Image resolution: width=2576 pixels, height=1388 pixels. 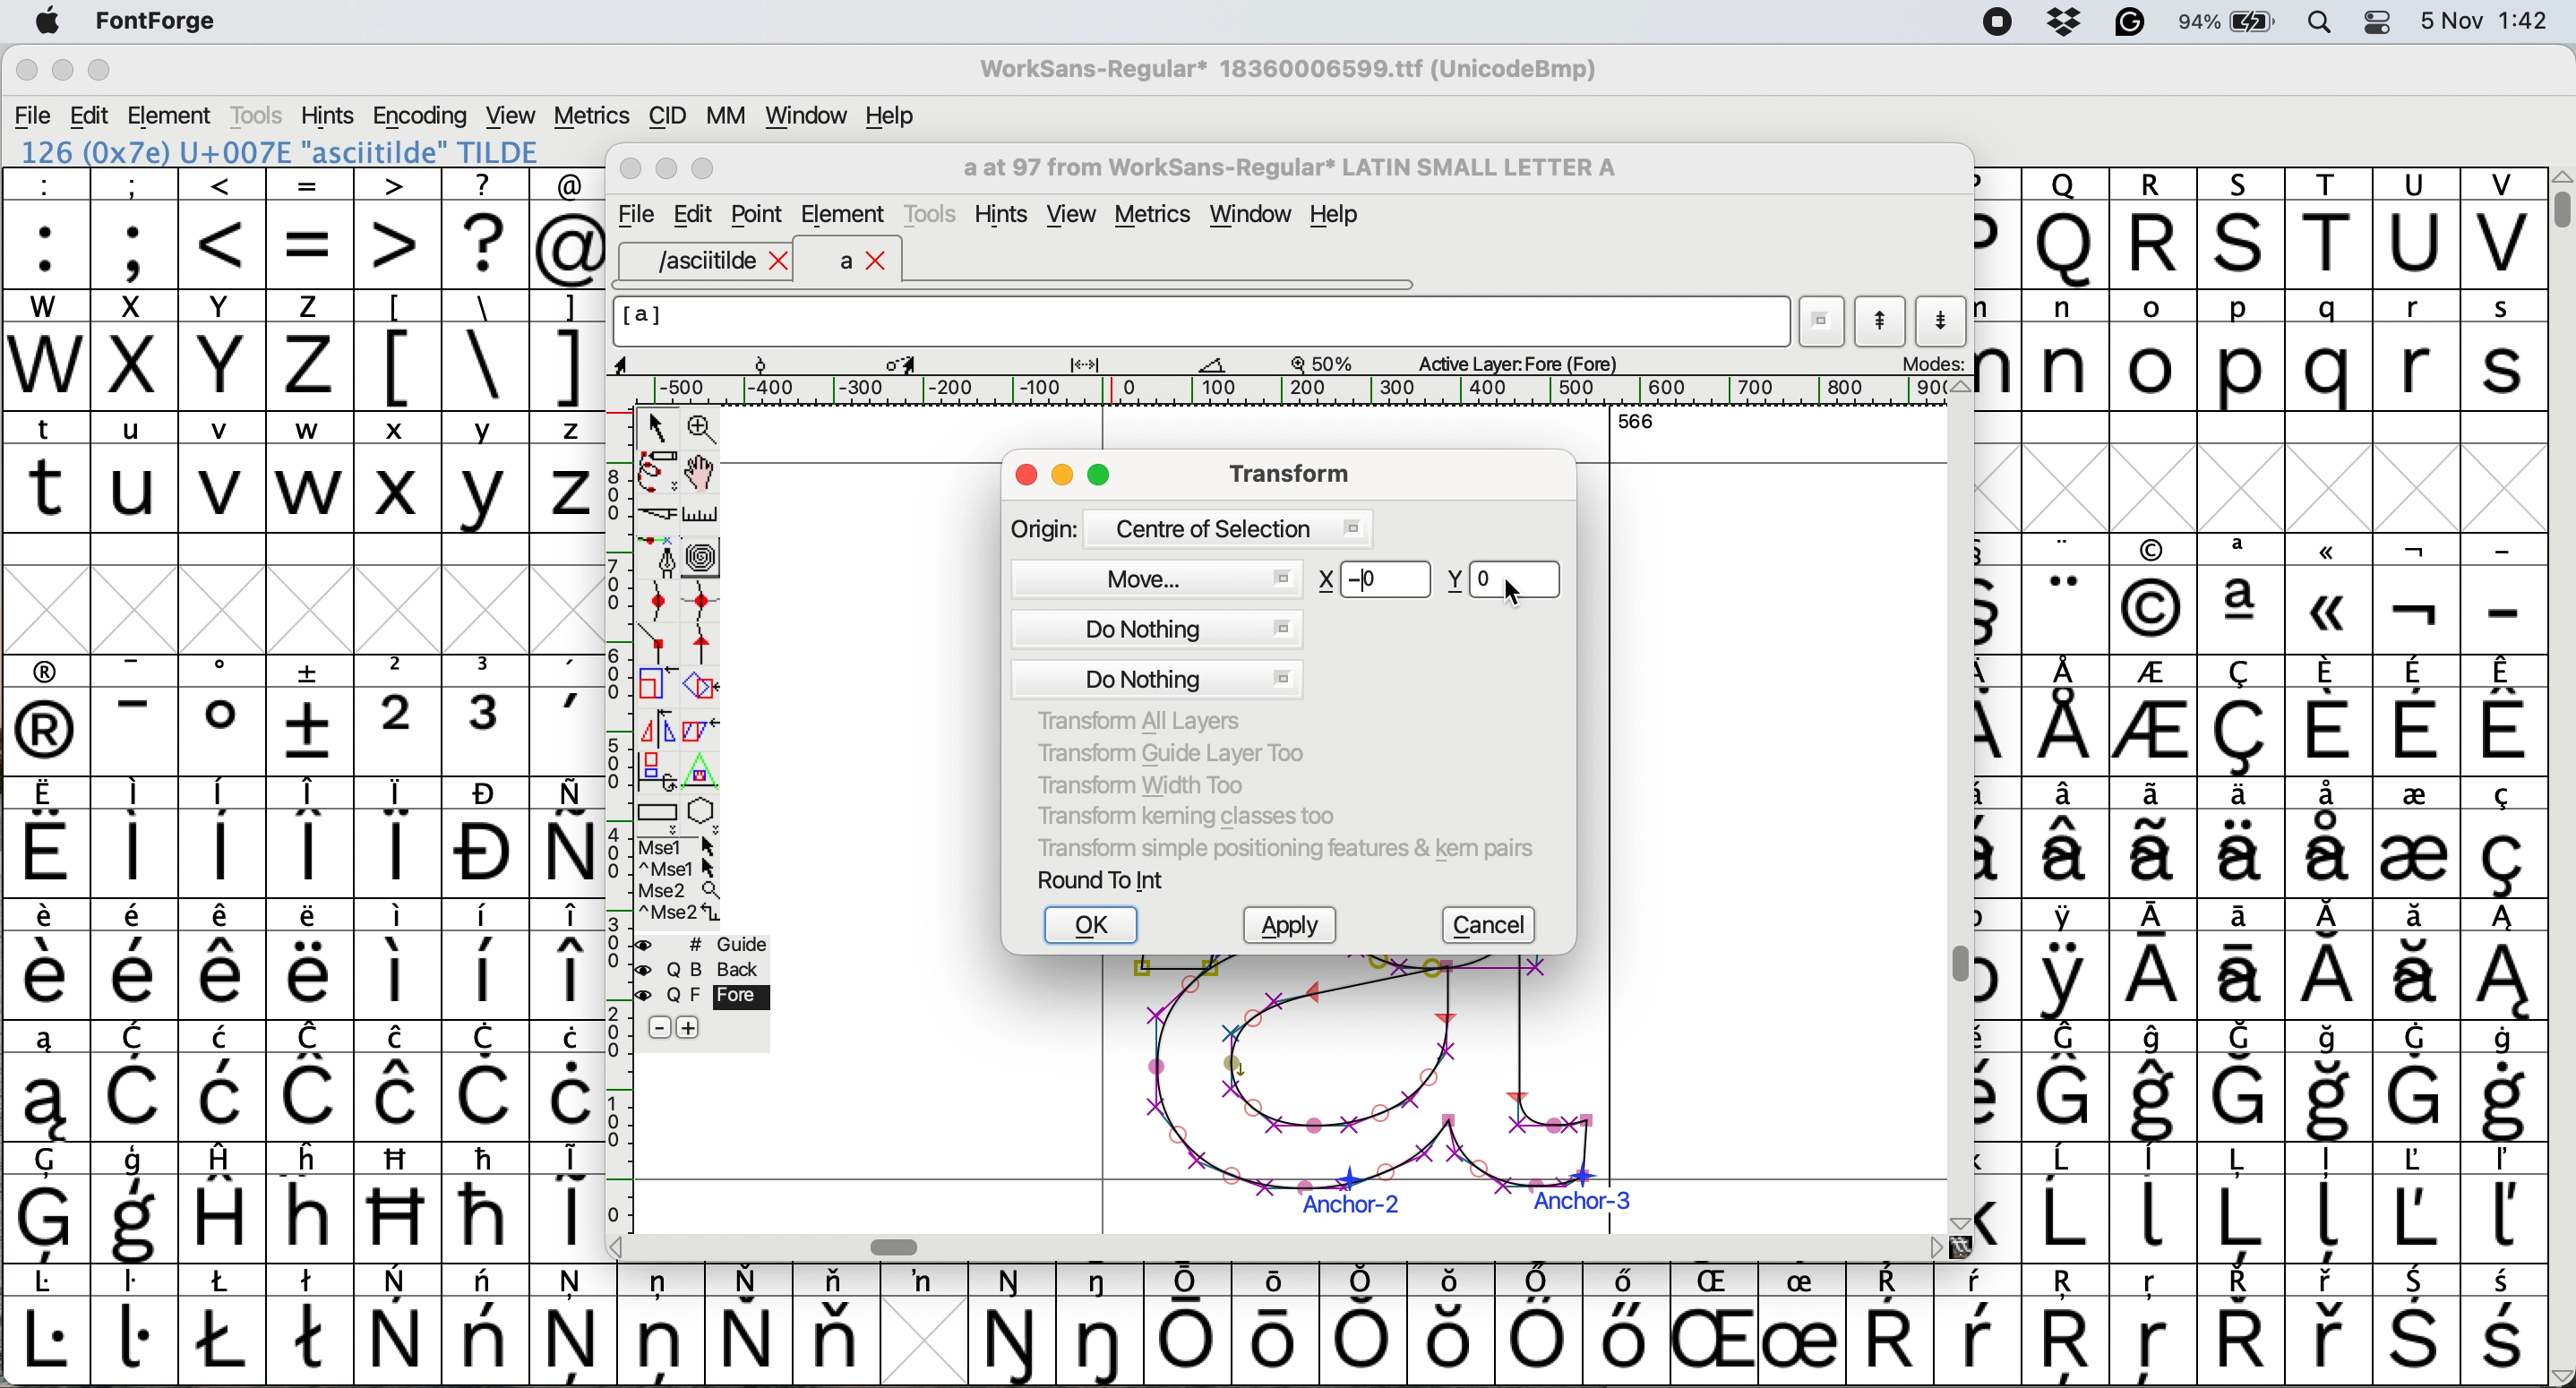 I want to click on w, so click(x=310, y=473).